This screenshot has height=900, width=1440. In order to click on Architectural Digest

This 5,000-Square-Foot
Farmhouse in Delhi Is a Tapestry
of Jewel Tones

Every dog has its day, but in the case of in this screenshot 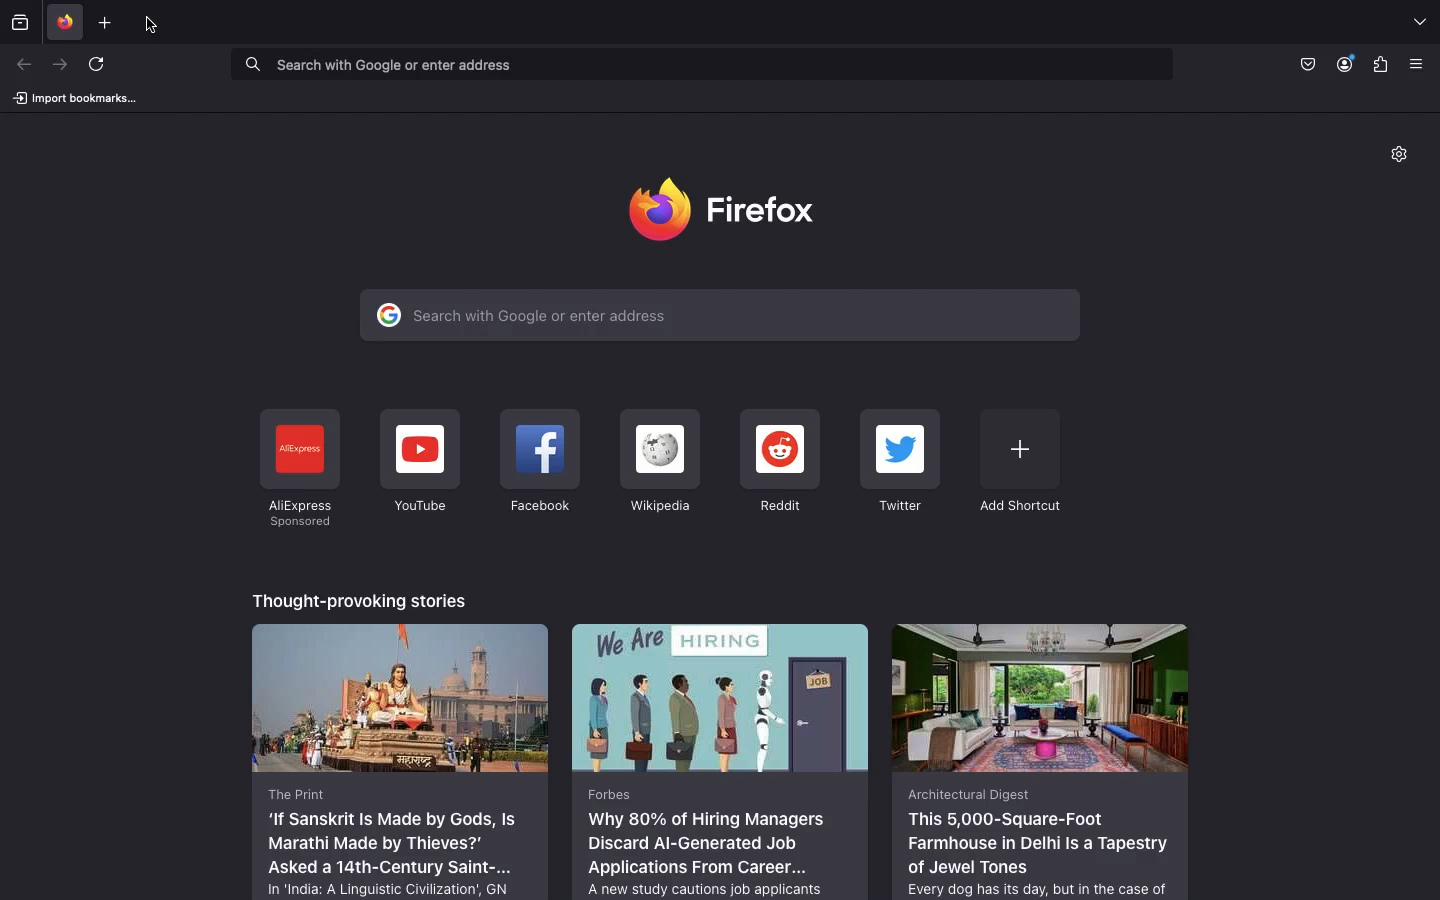, I will do `click(1039, 760)`.